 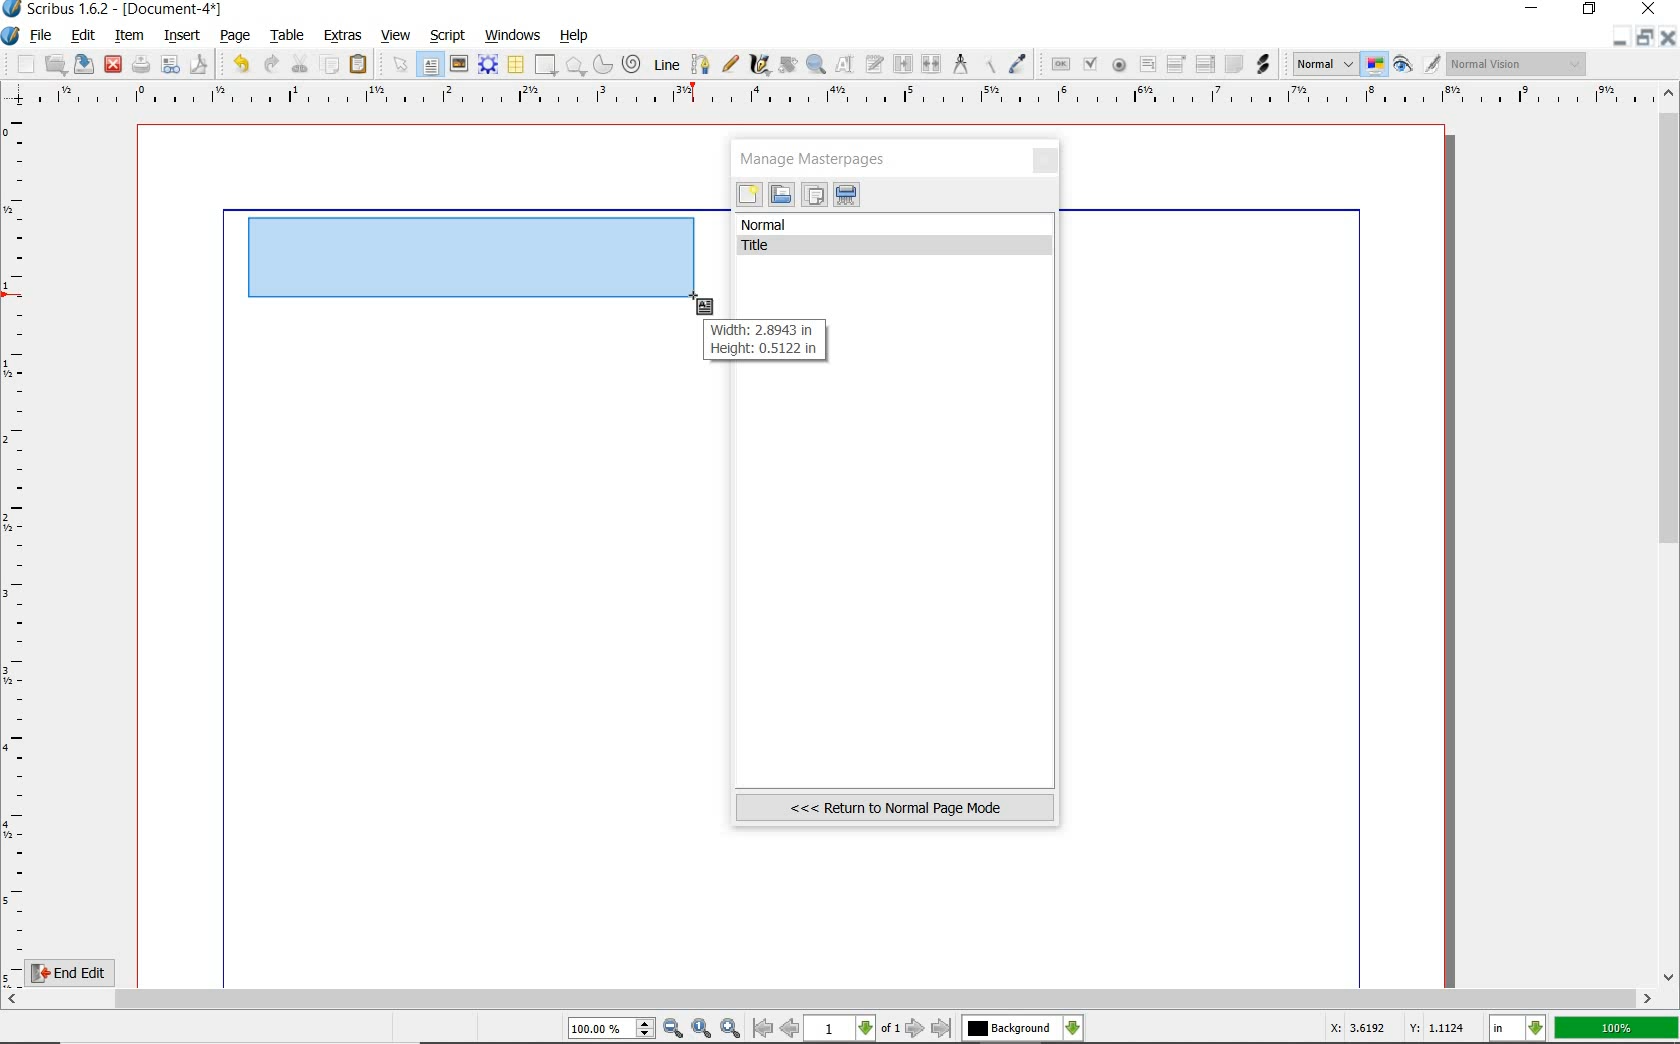 What do you see at coordinates (674, 1029) in the screenshot?
I see `zoom out` at bounding box center [674, 1029].